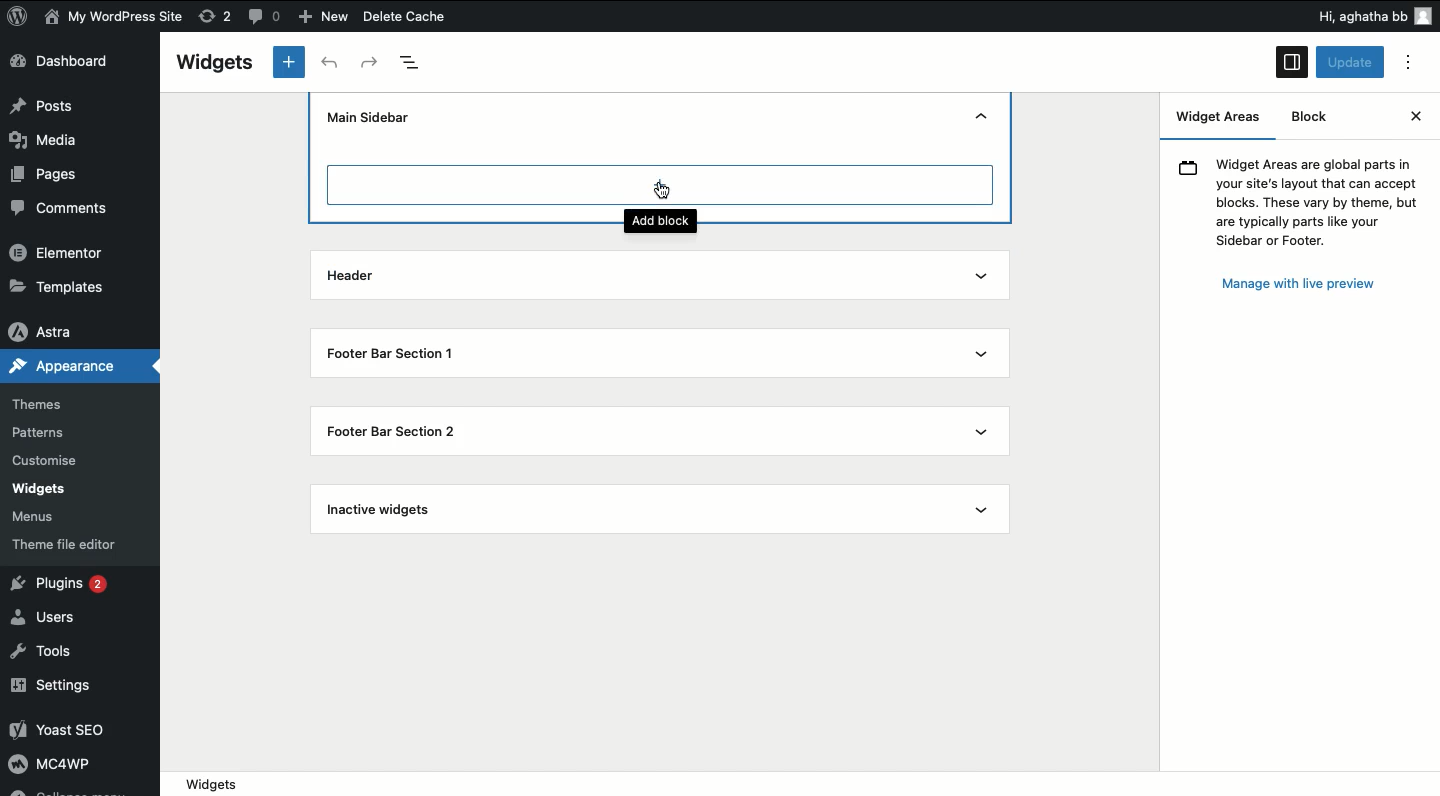  I want to click on Comments., so click(61, 208).